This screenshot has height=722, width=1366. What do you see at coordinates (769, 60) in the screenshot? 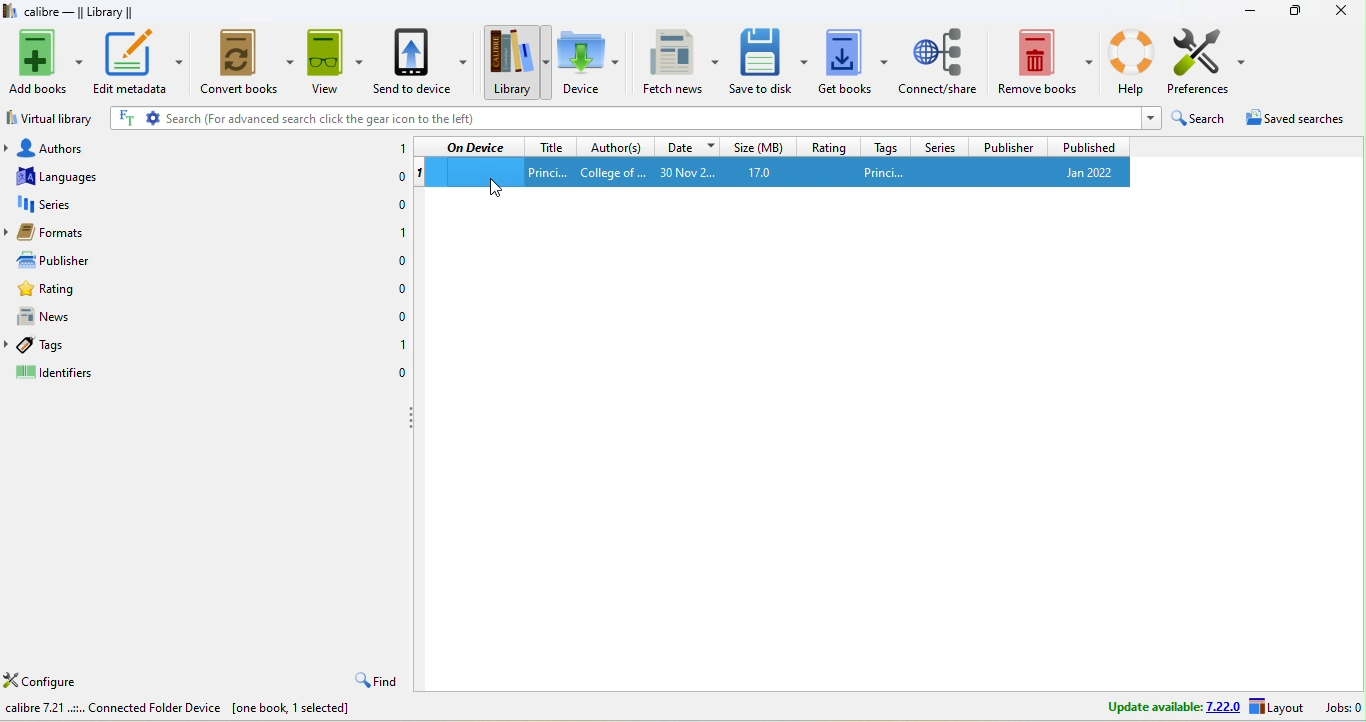
I see `save to disk` at bounding box center [769, 60].